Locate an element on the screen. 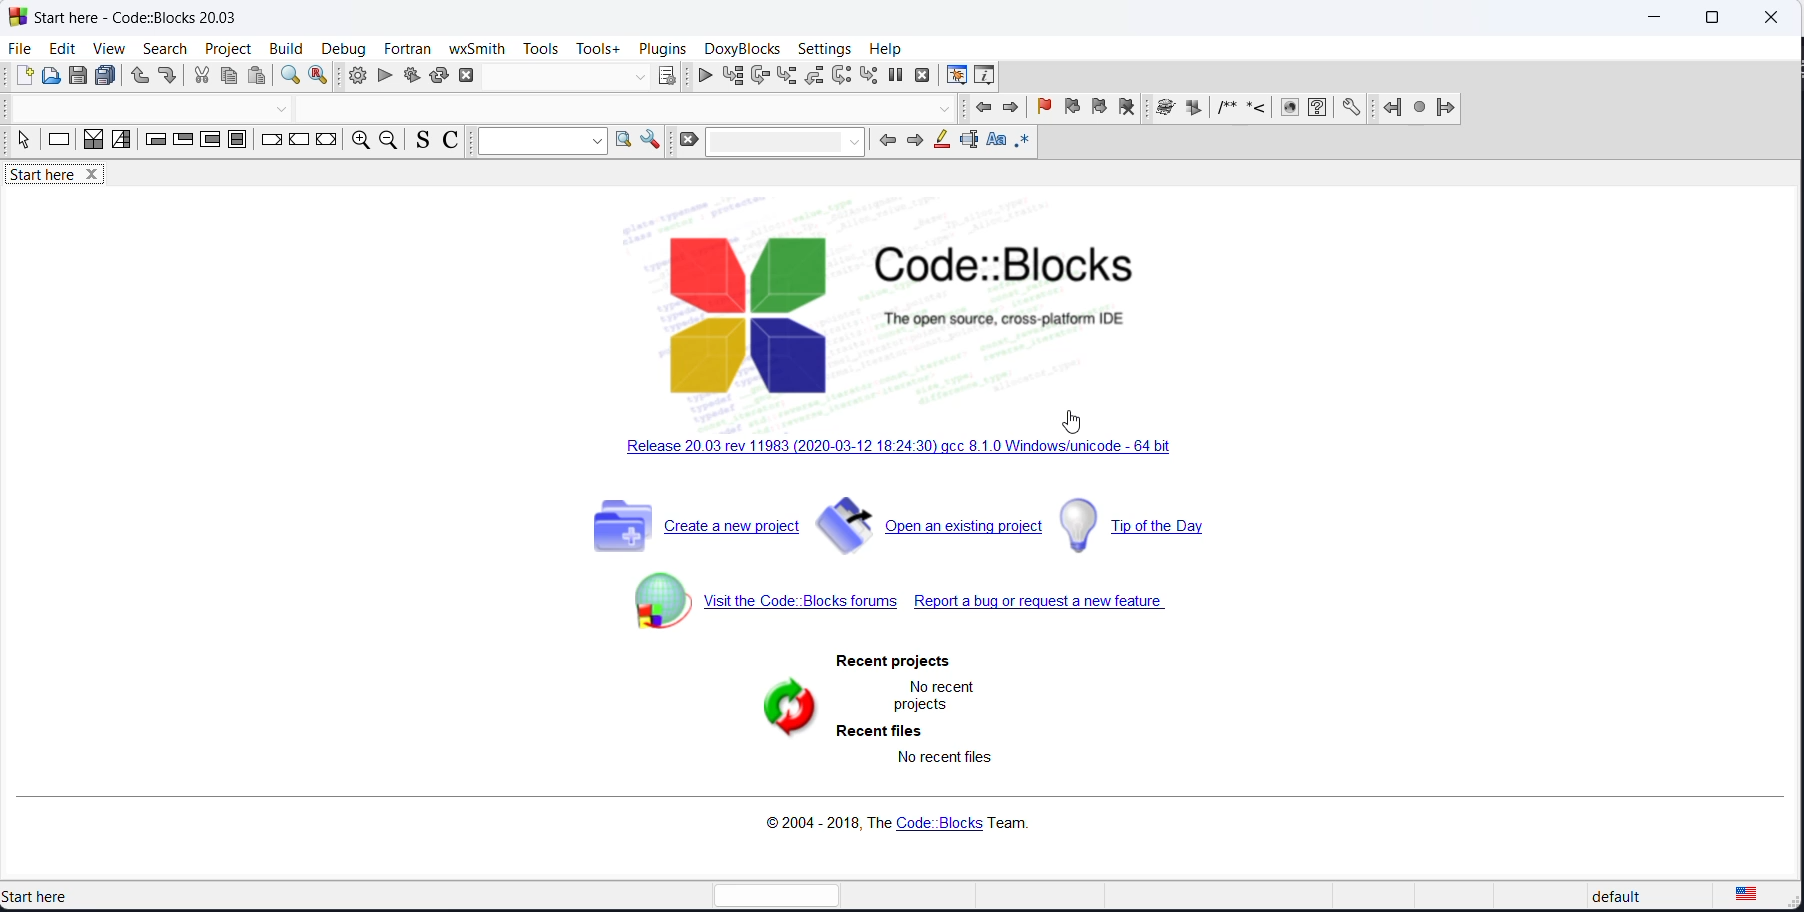 The height and width of the screenshot is (912, 1804). minimize is located at coordinates (1651, 20).